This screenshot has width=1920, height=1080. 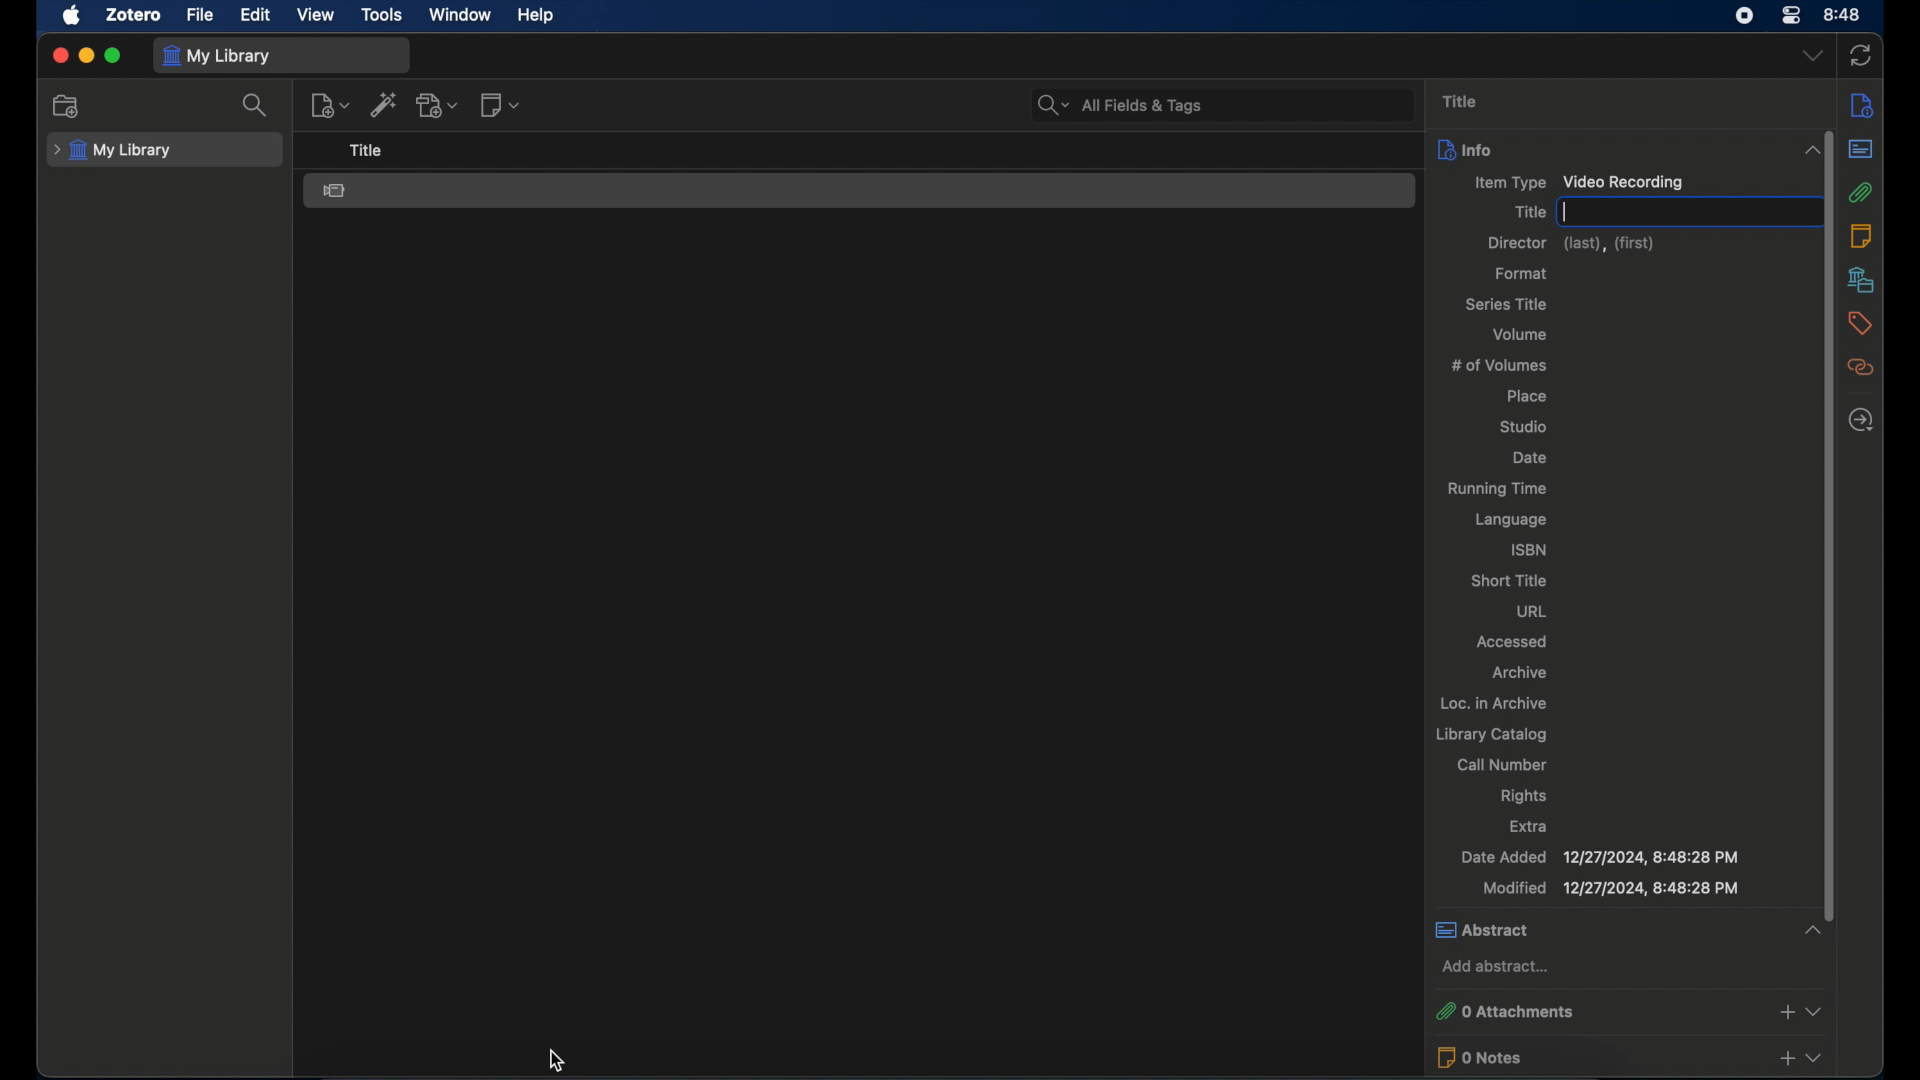 What do you see at coordinates (68, 107) in the screenshot?
I see `new collection` at bounding box center [68, 107].